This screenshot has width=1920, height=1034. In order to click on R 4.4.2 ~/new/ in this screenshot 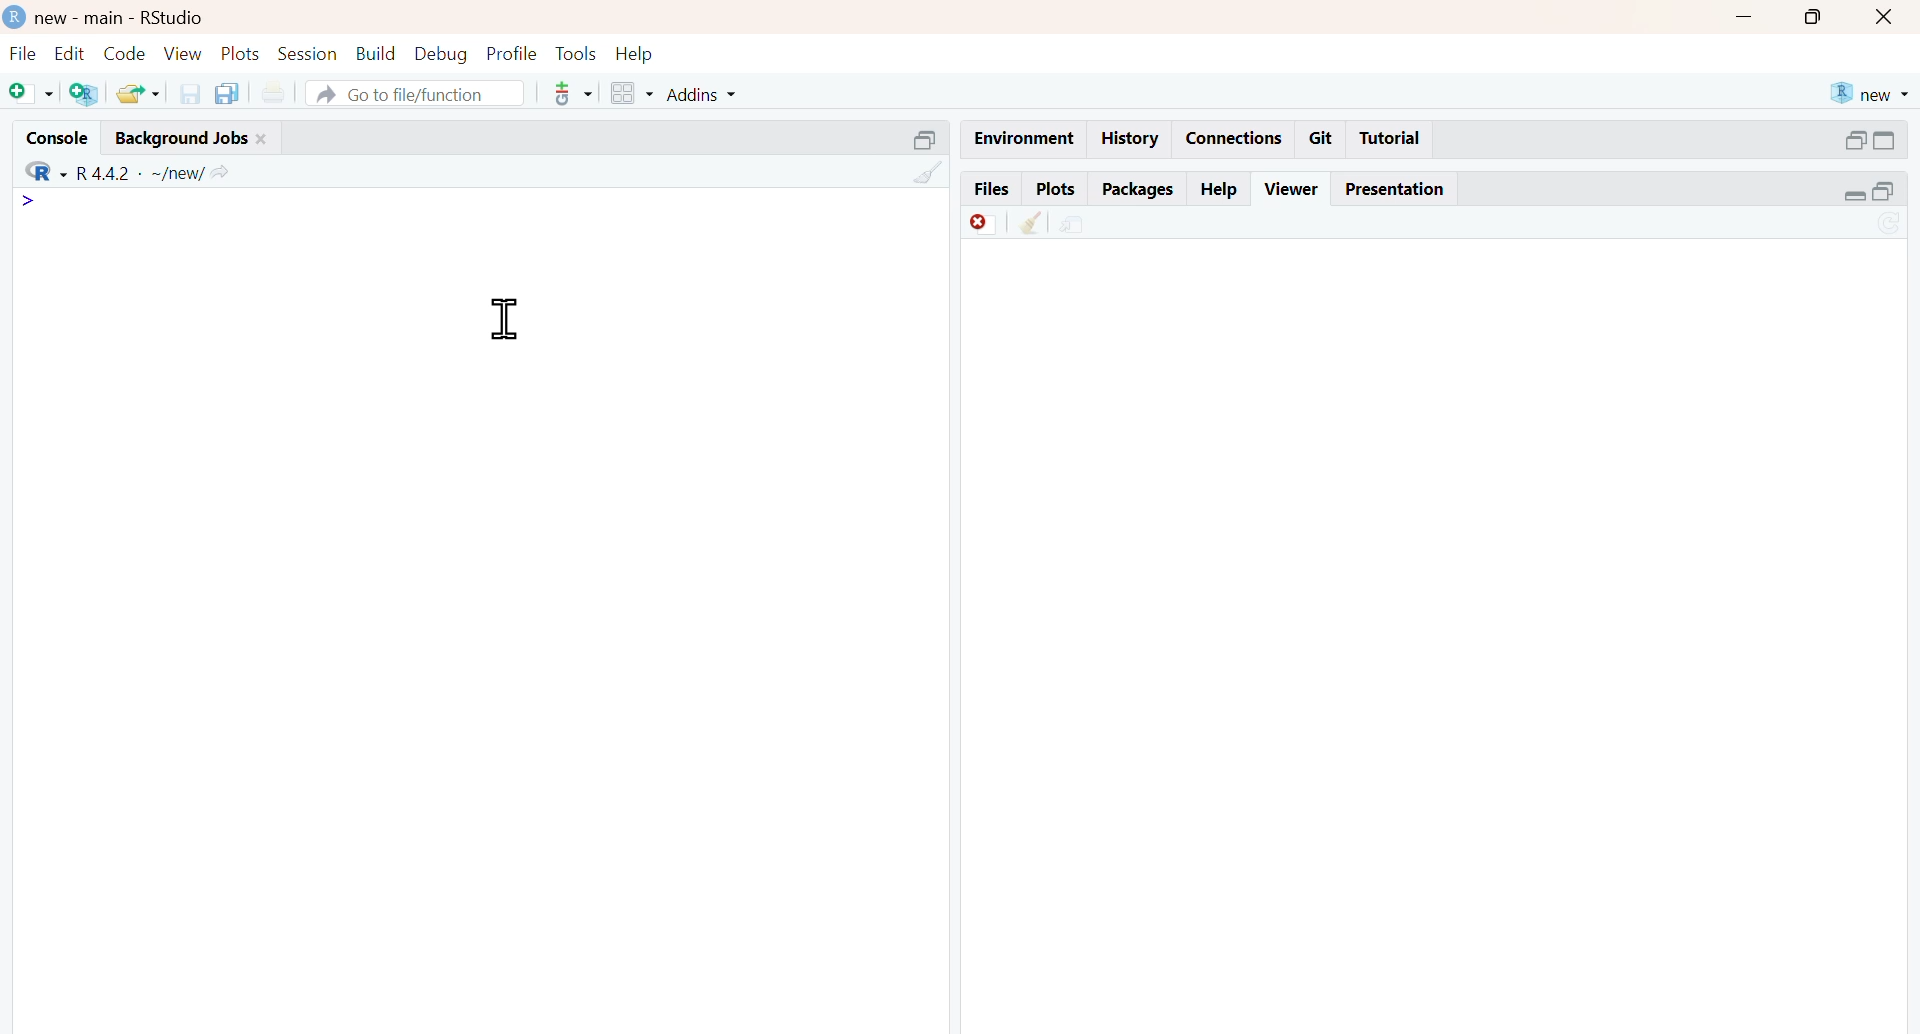, I will do `click(140, 172)`.